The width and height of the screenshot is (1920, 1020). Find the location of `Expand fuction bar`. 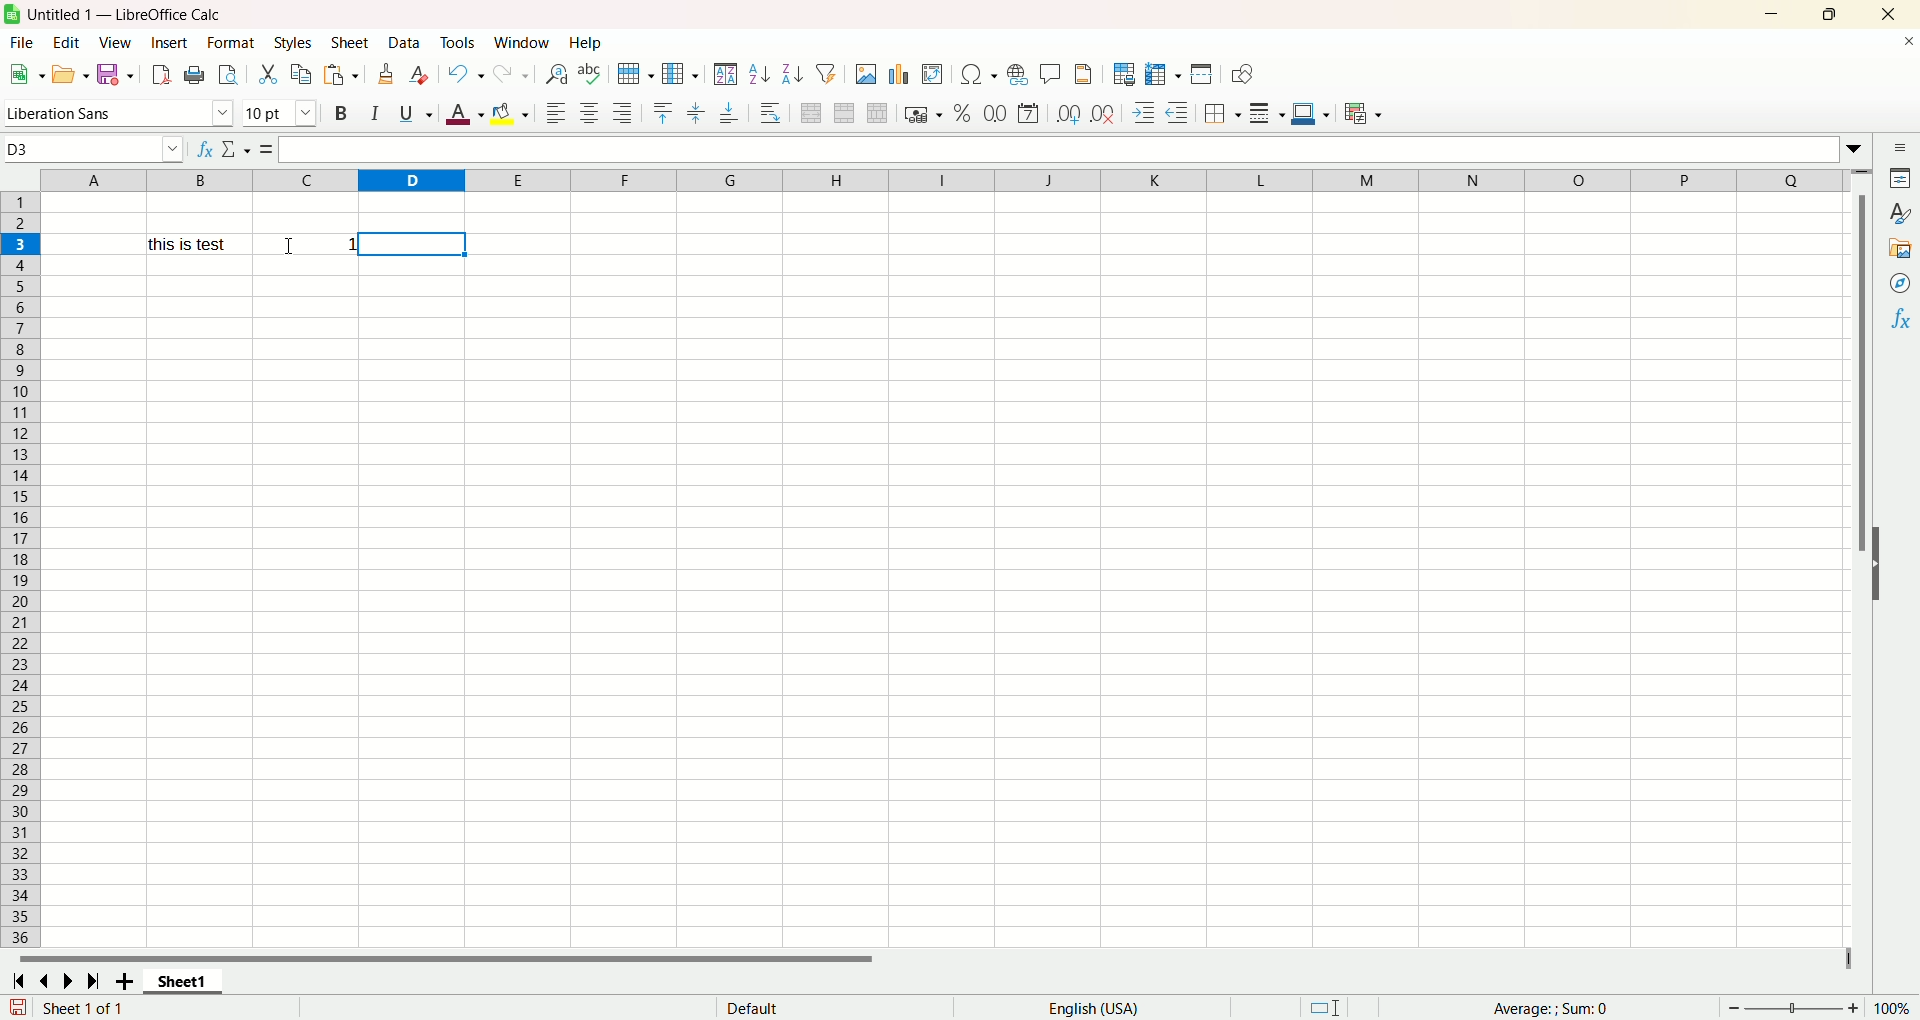

Expand fuction bar is located at coordinates (1857, 152).